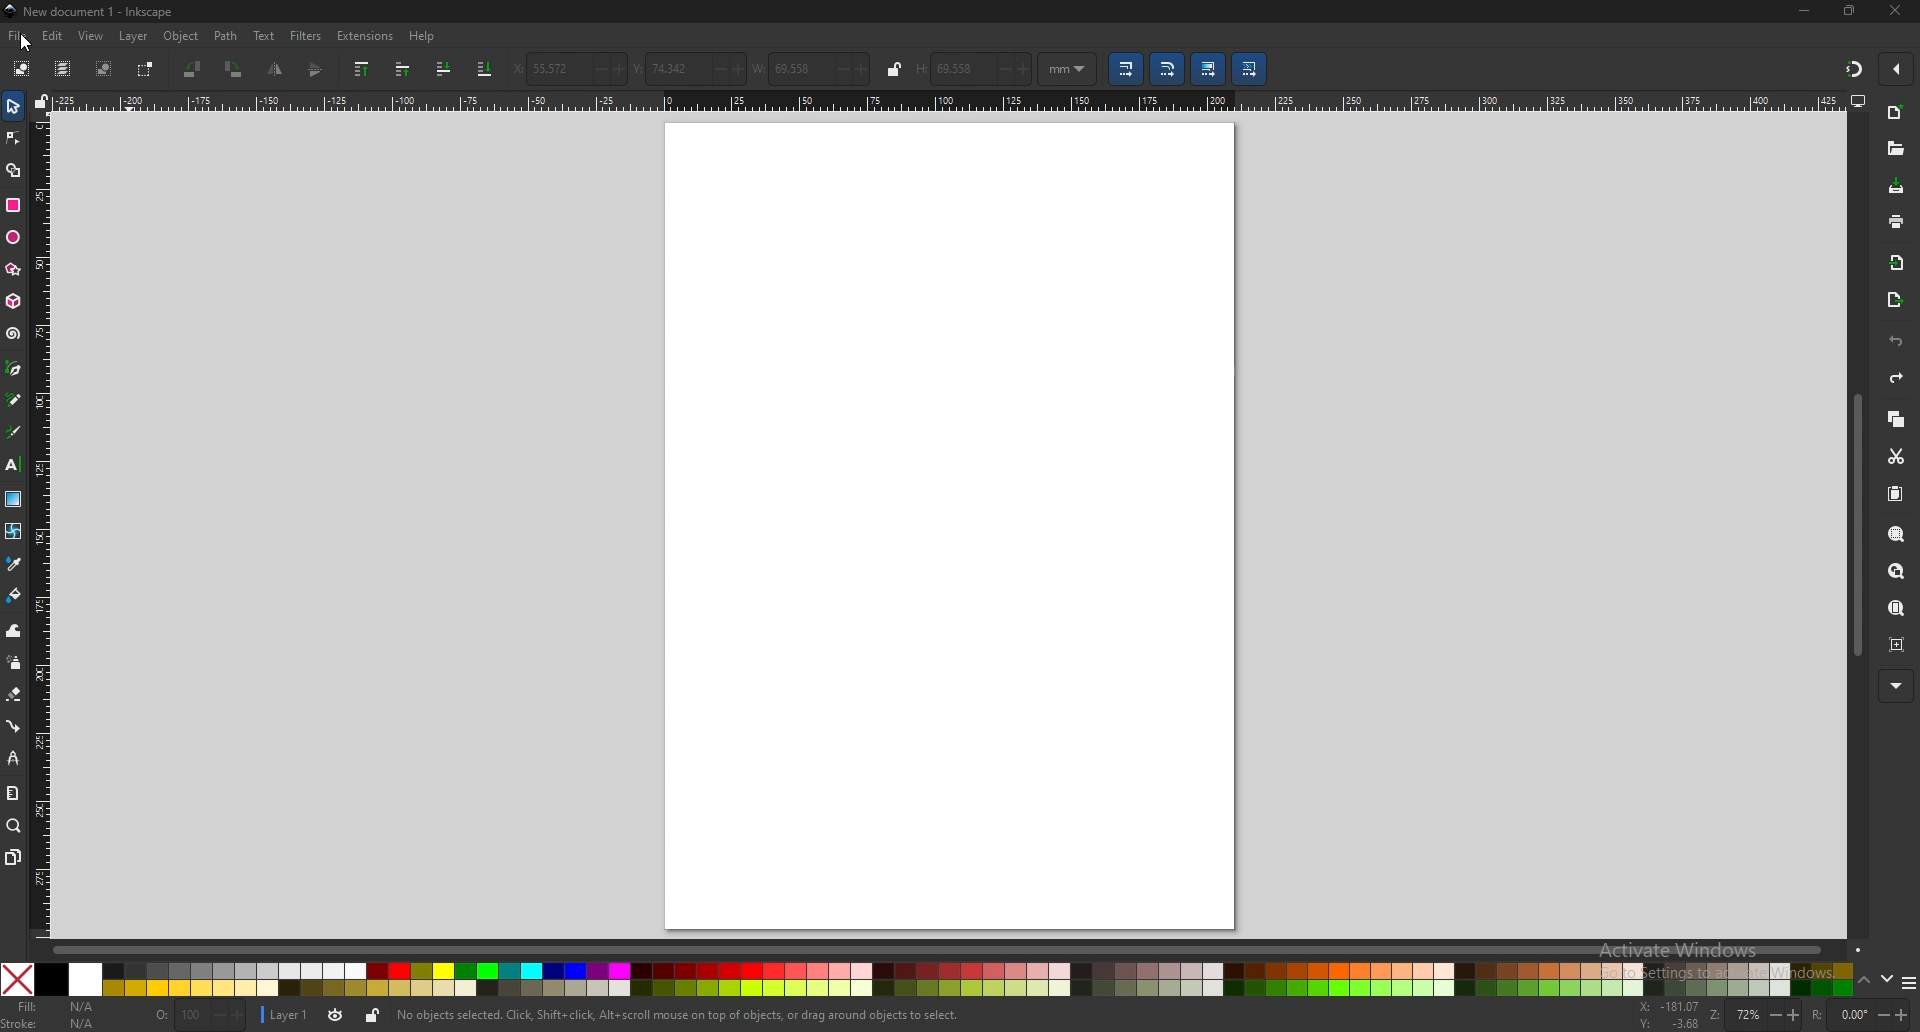  I want to click on mm, so click(1055, 68).